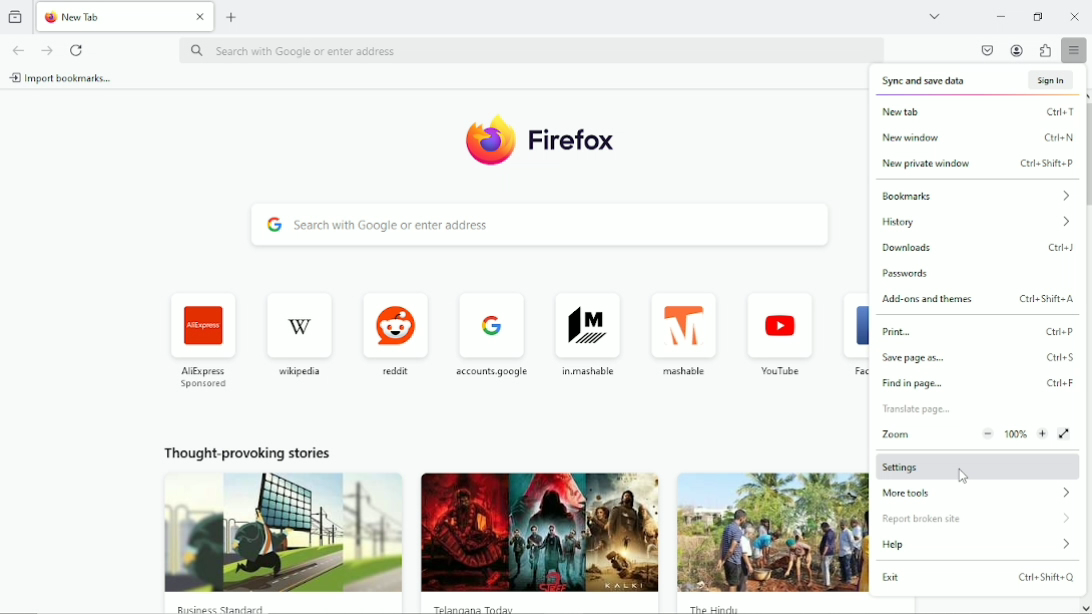 The width and height of the screenshot is (1092, 614). I want to click on reddit, so click(396, 330).